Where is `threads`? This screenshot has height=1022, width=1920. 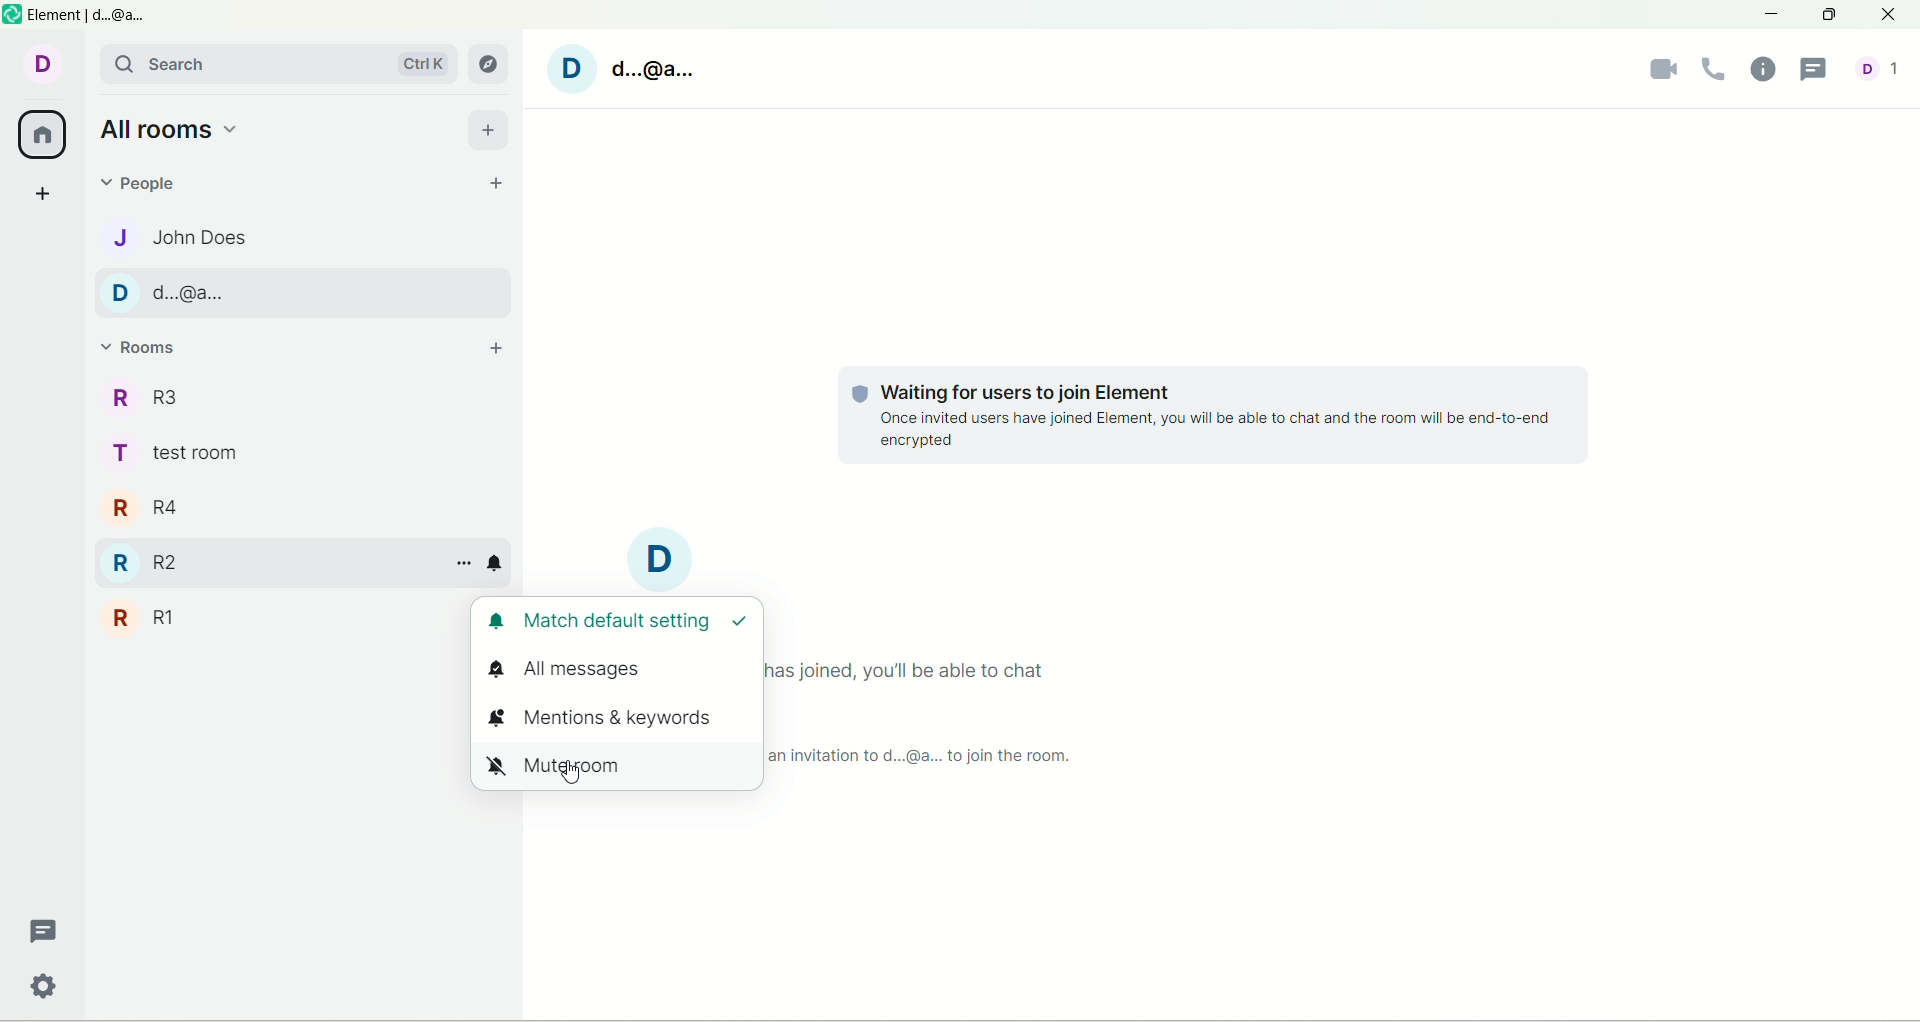 threads is located at coordinates (39, 927).